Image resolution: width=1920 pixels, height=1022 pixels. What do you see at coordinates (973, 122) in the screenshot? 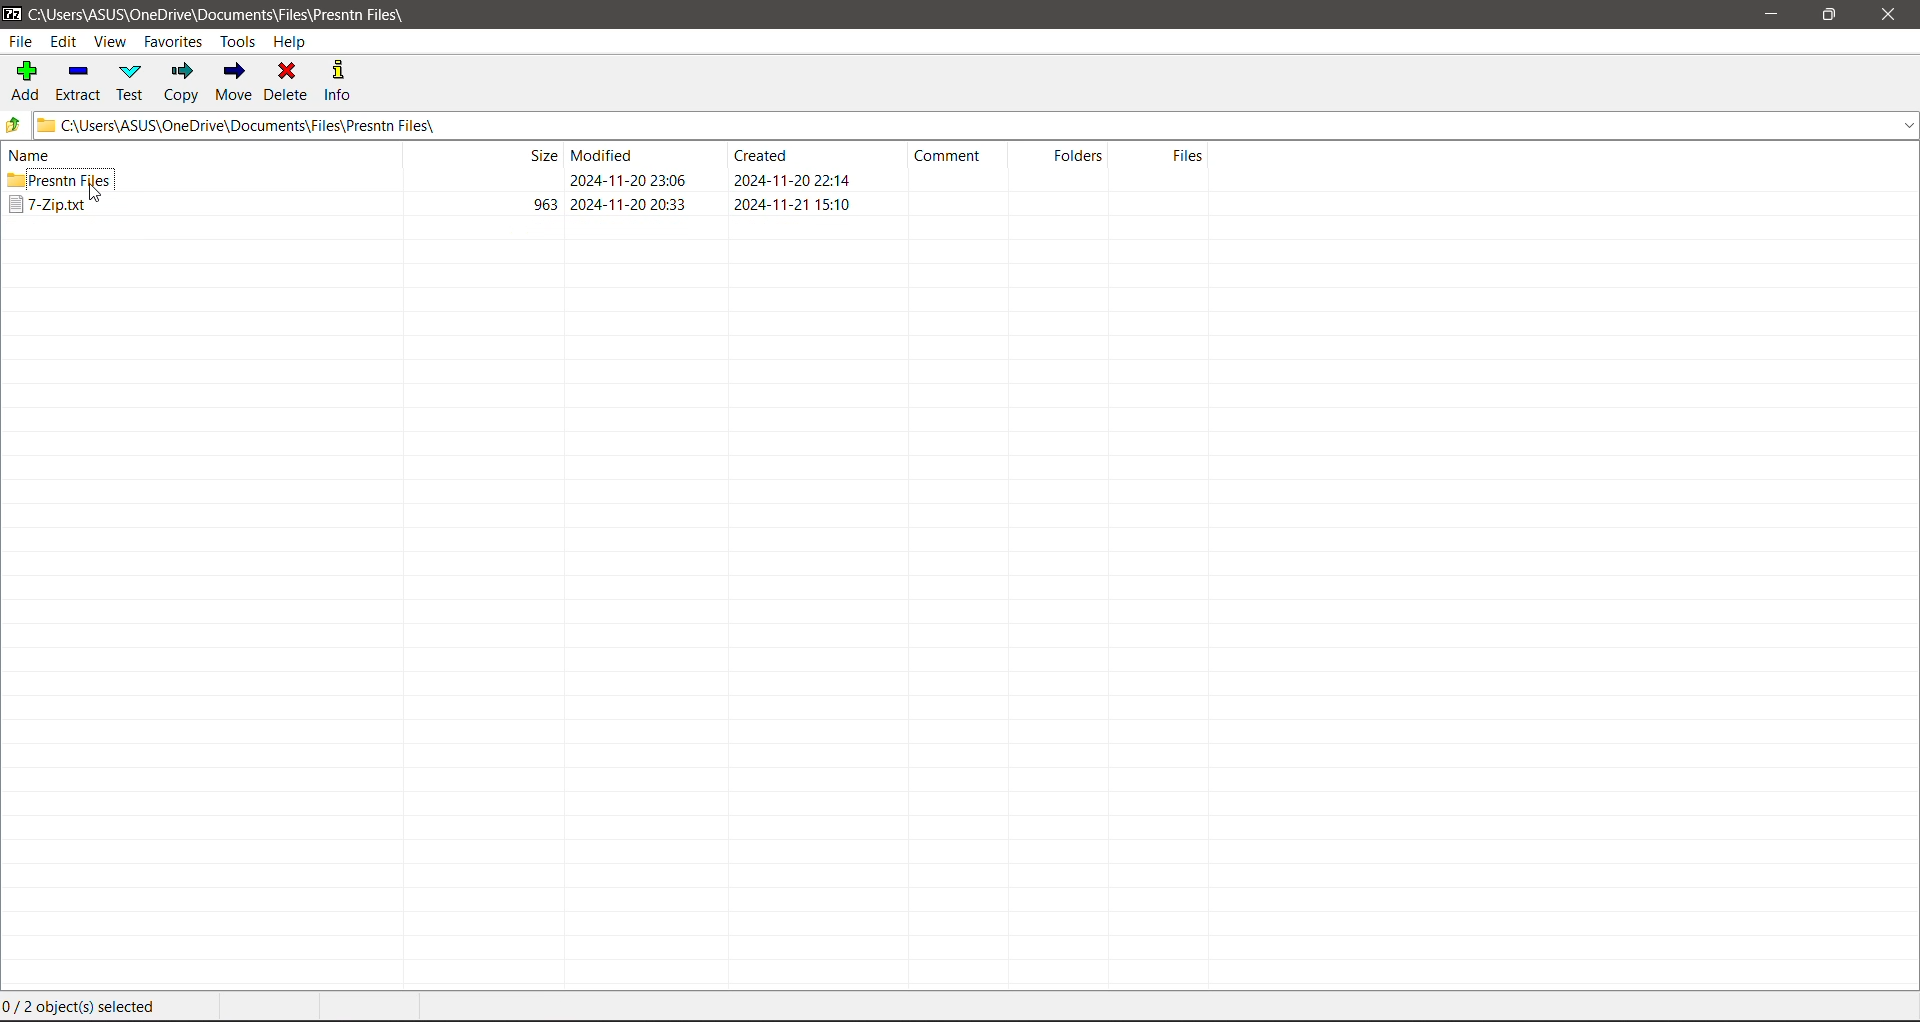
I see `Current Folder Path` at bounding box center [973, 122].